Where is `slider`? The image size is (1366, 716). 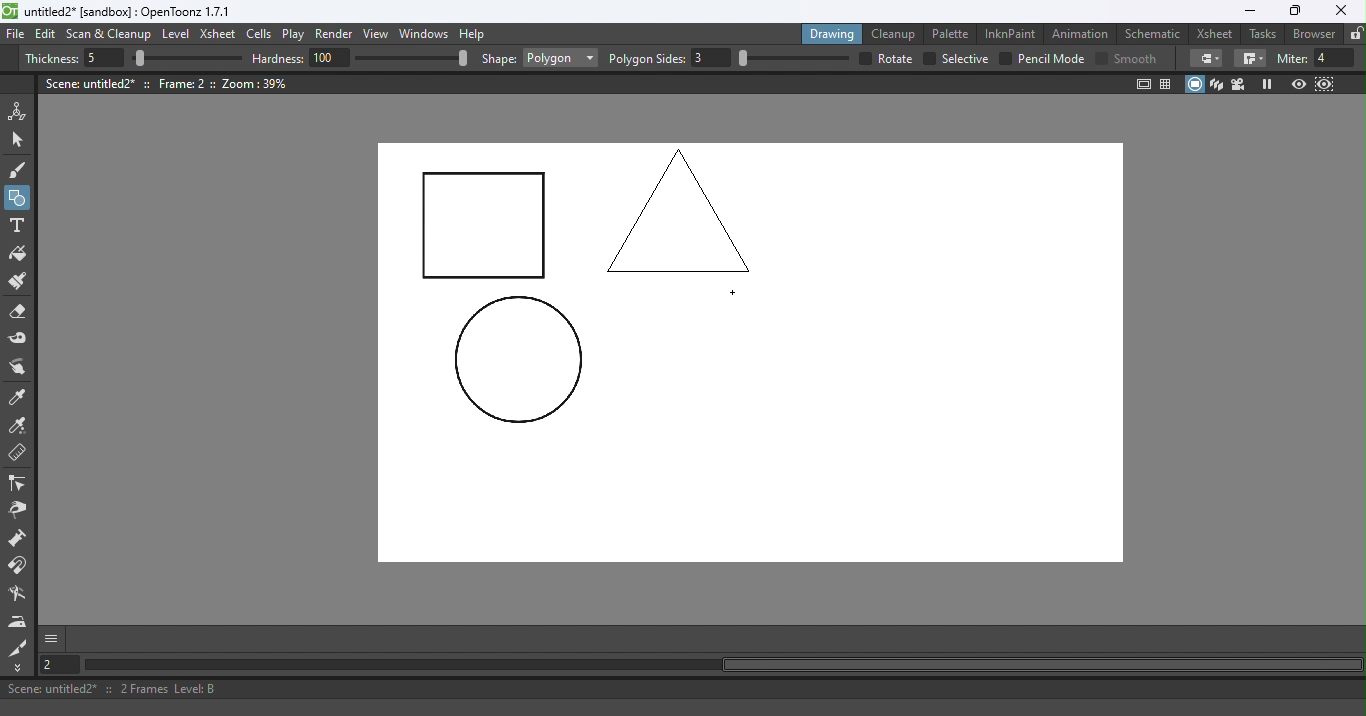
slider is located at coordinates (411, 57).